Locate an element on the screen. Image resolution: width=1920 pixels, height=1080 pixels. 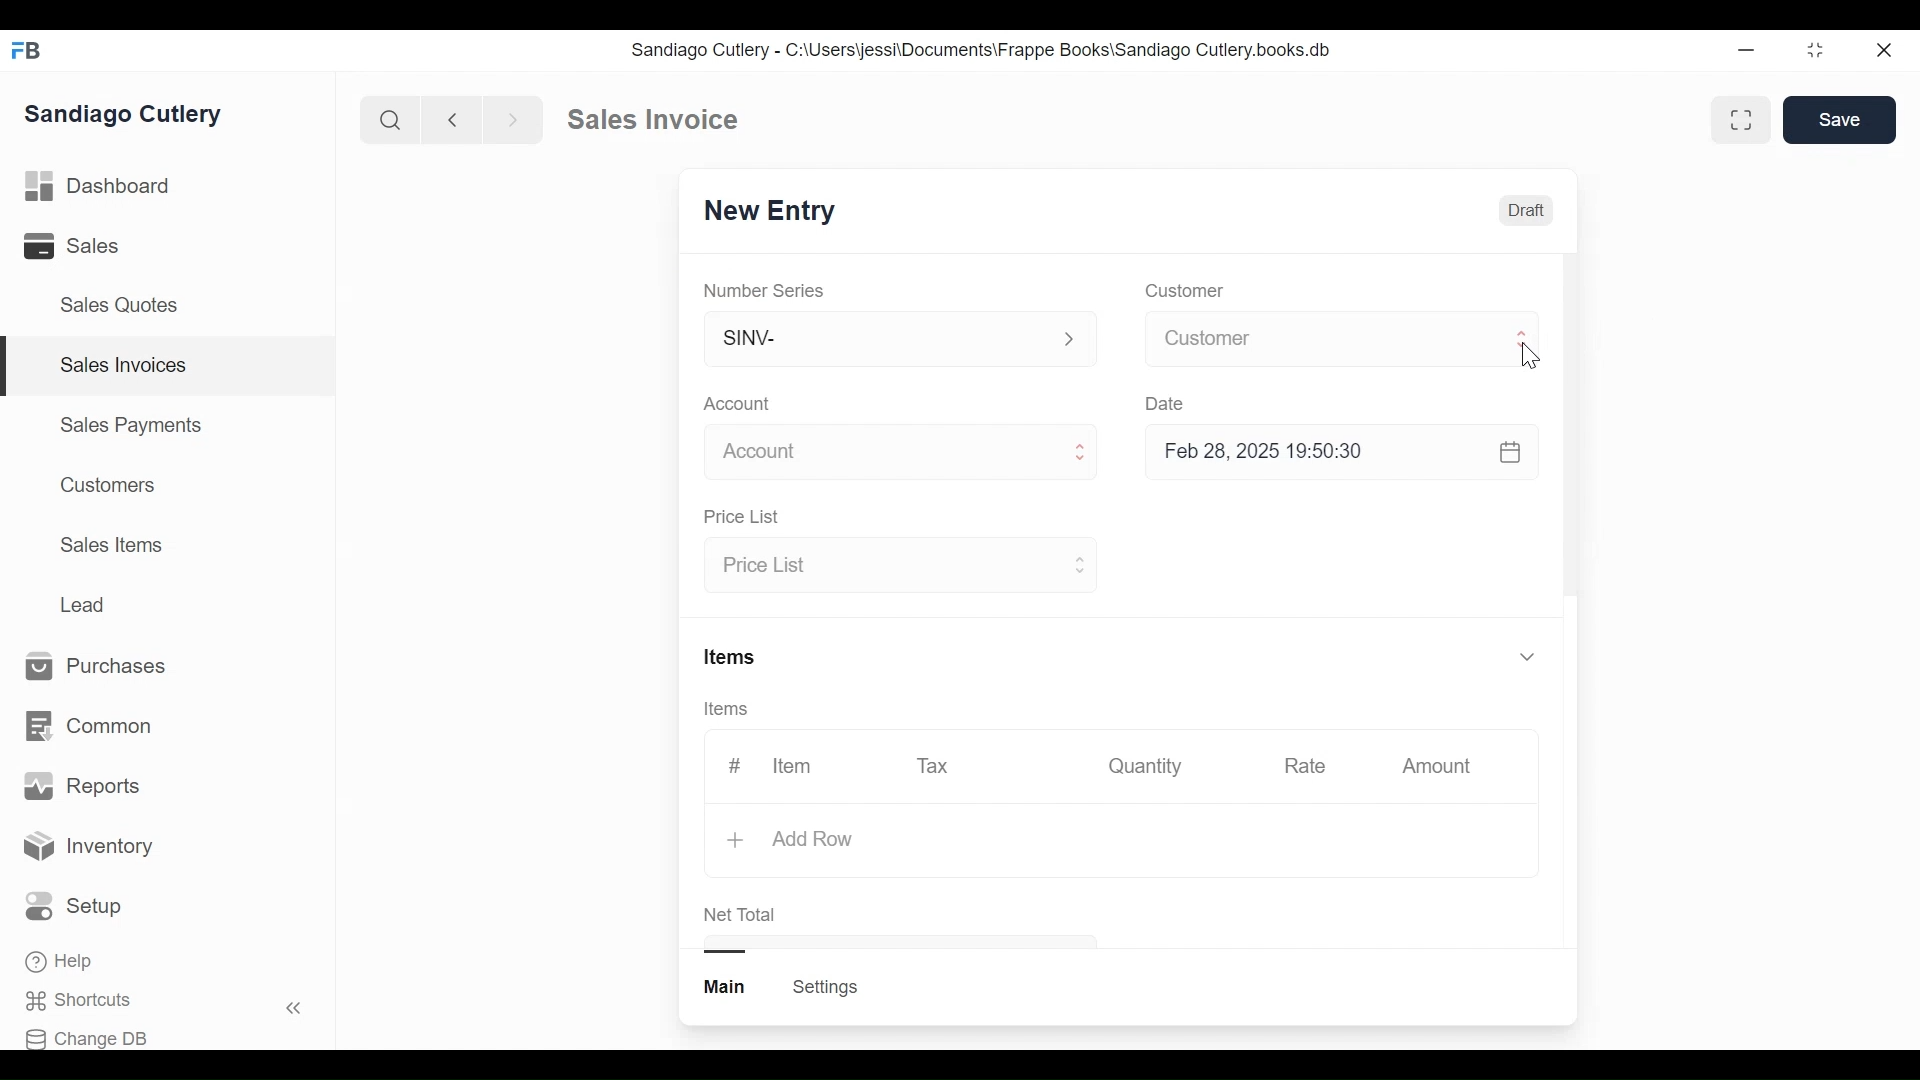
v is located at coordinates (1528, 658).